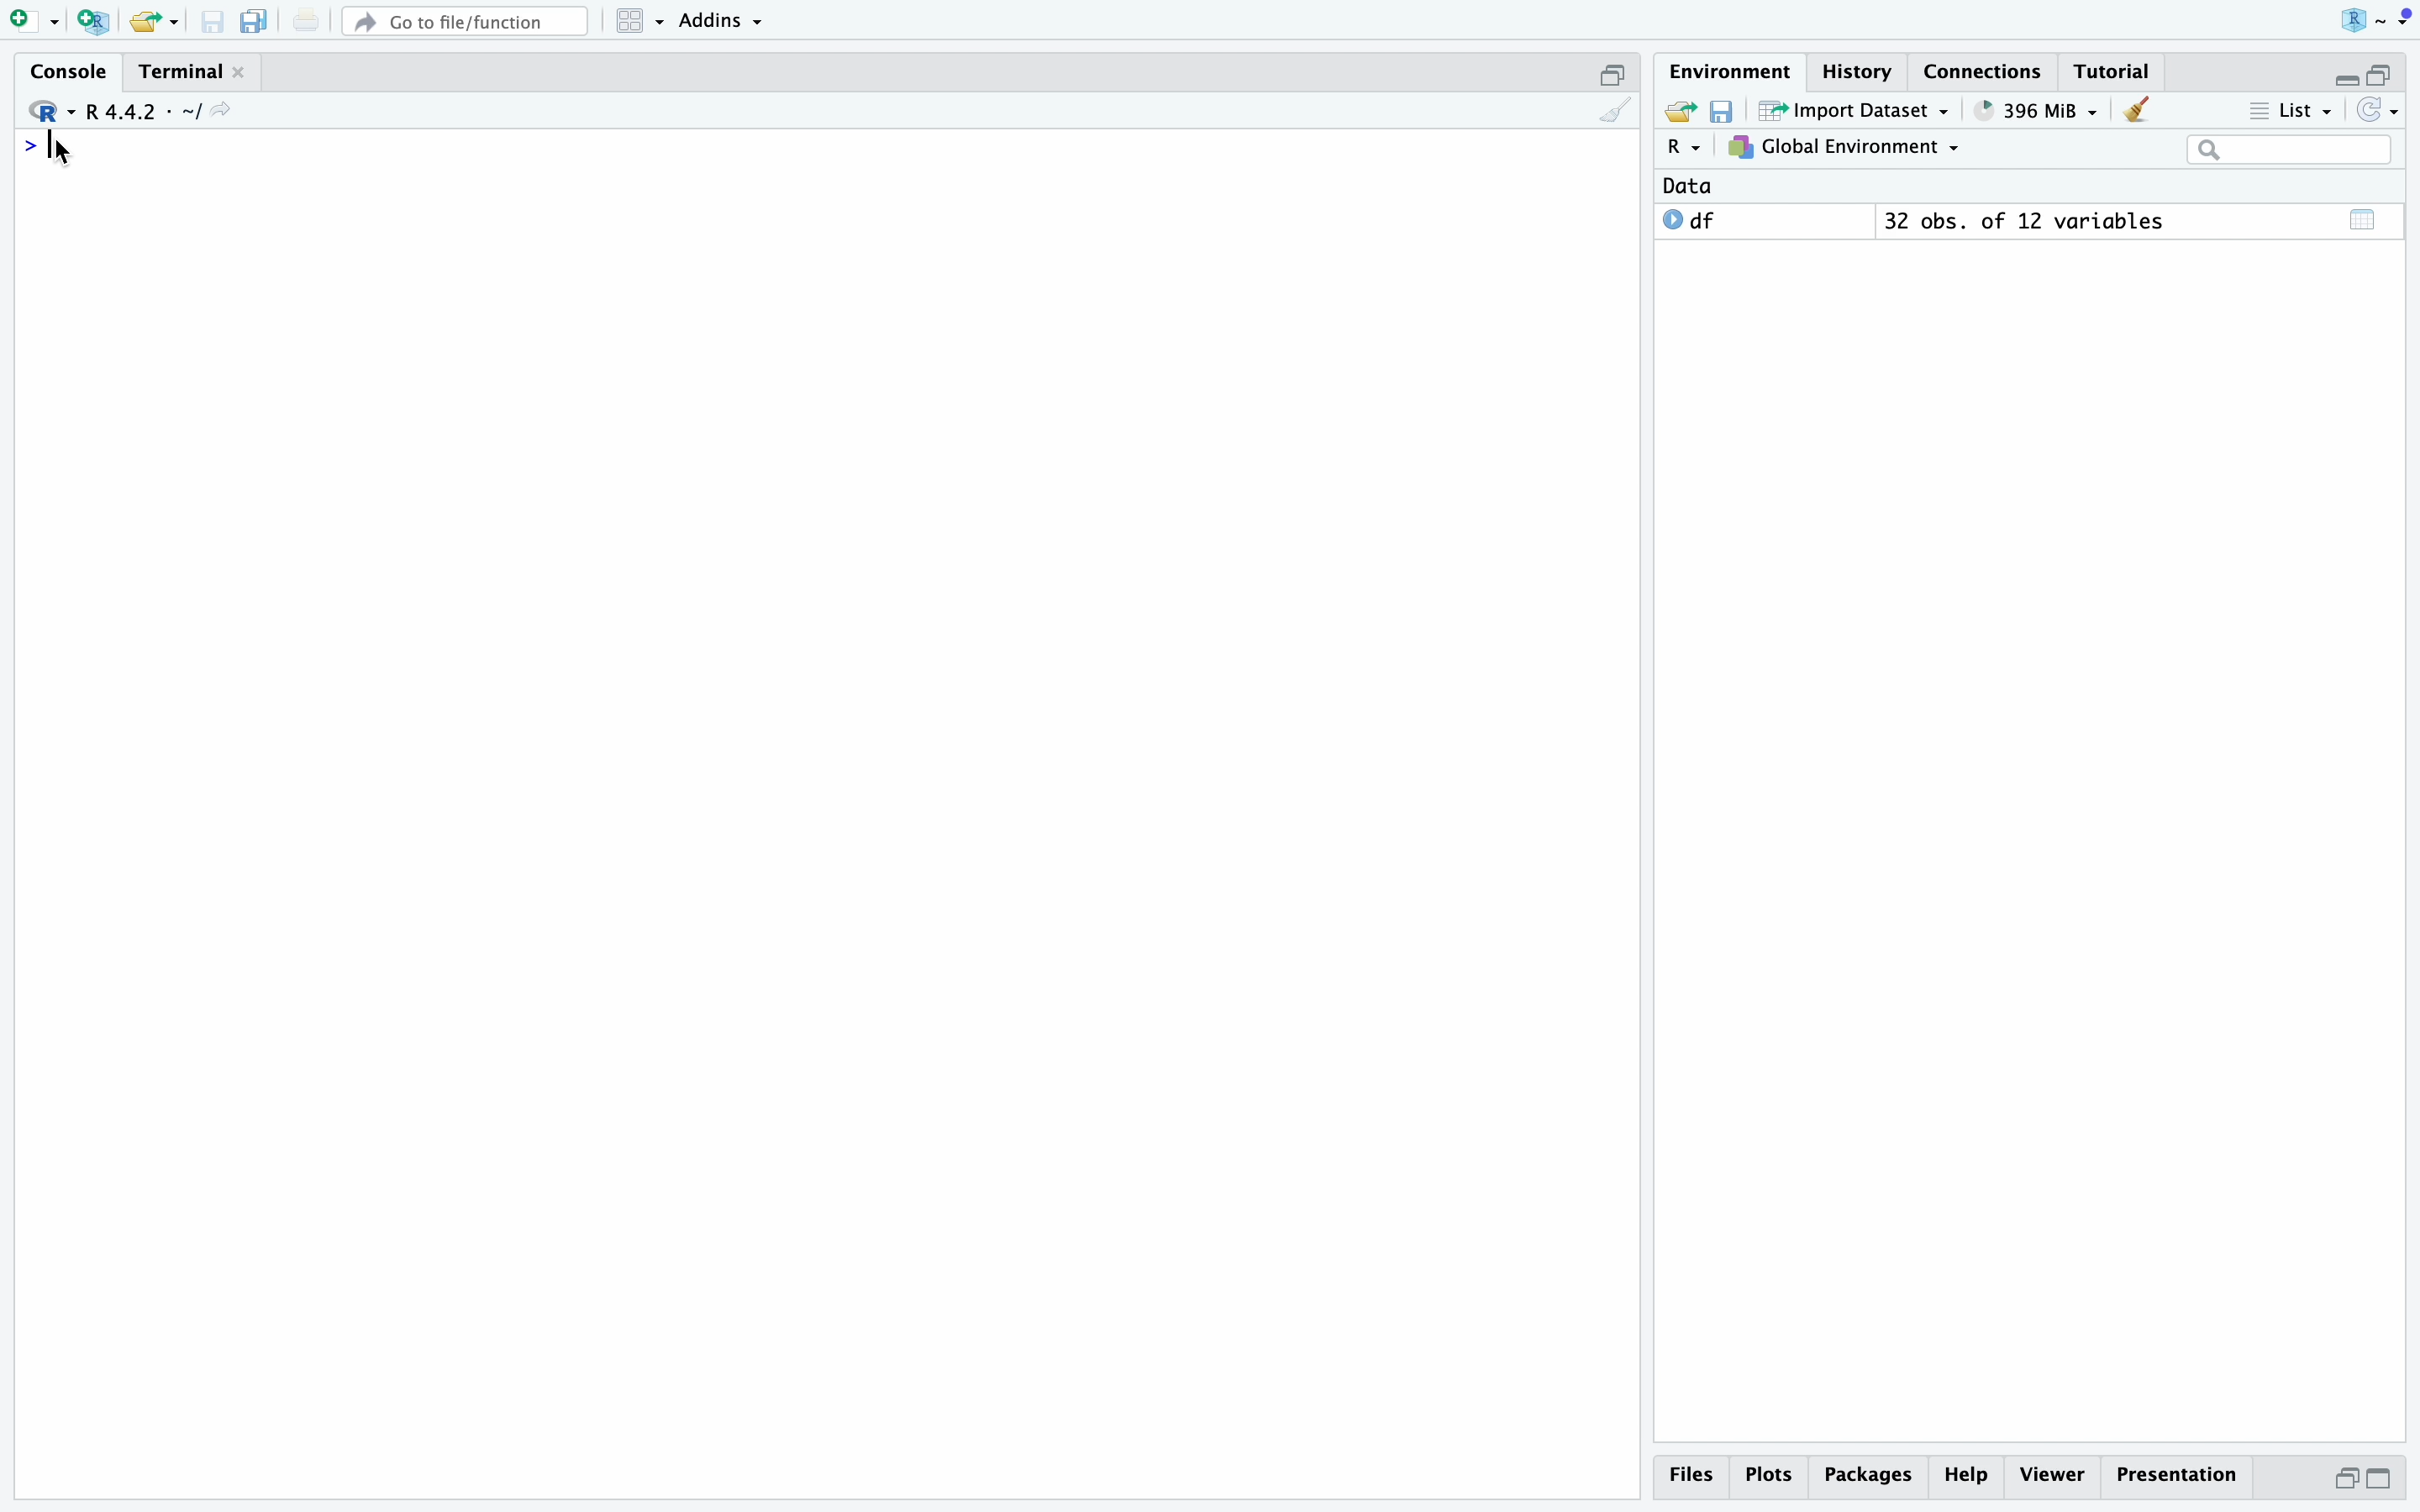  What do you see at coordinates (1855, 109) in the screenshot?
I see `Import Datasets` at bounding box center [1855, 109].